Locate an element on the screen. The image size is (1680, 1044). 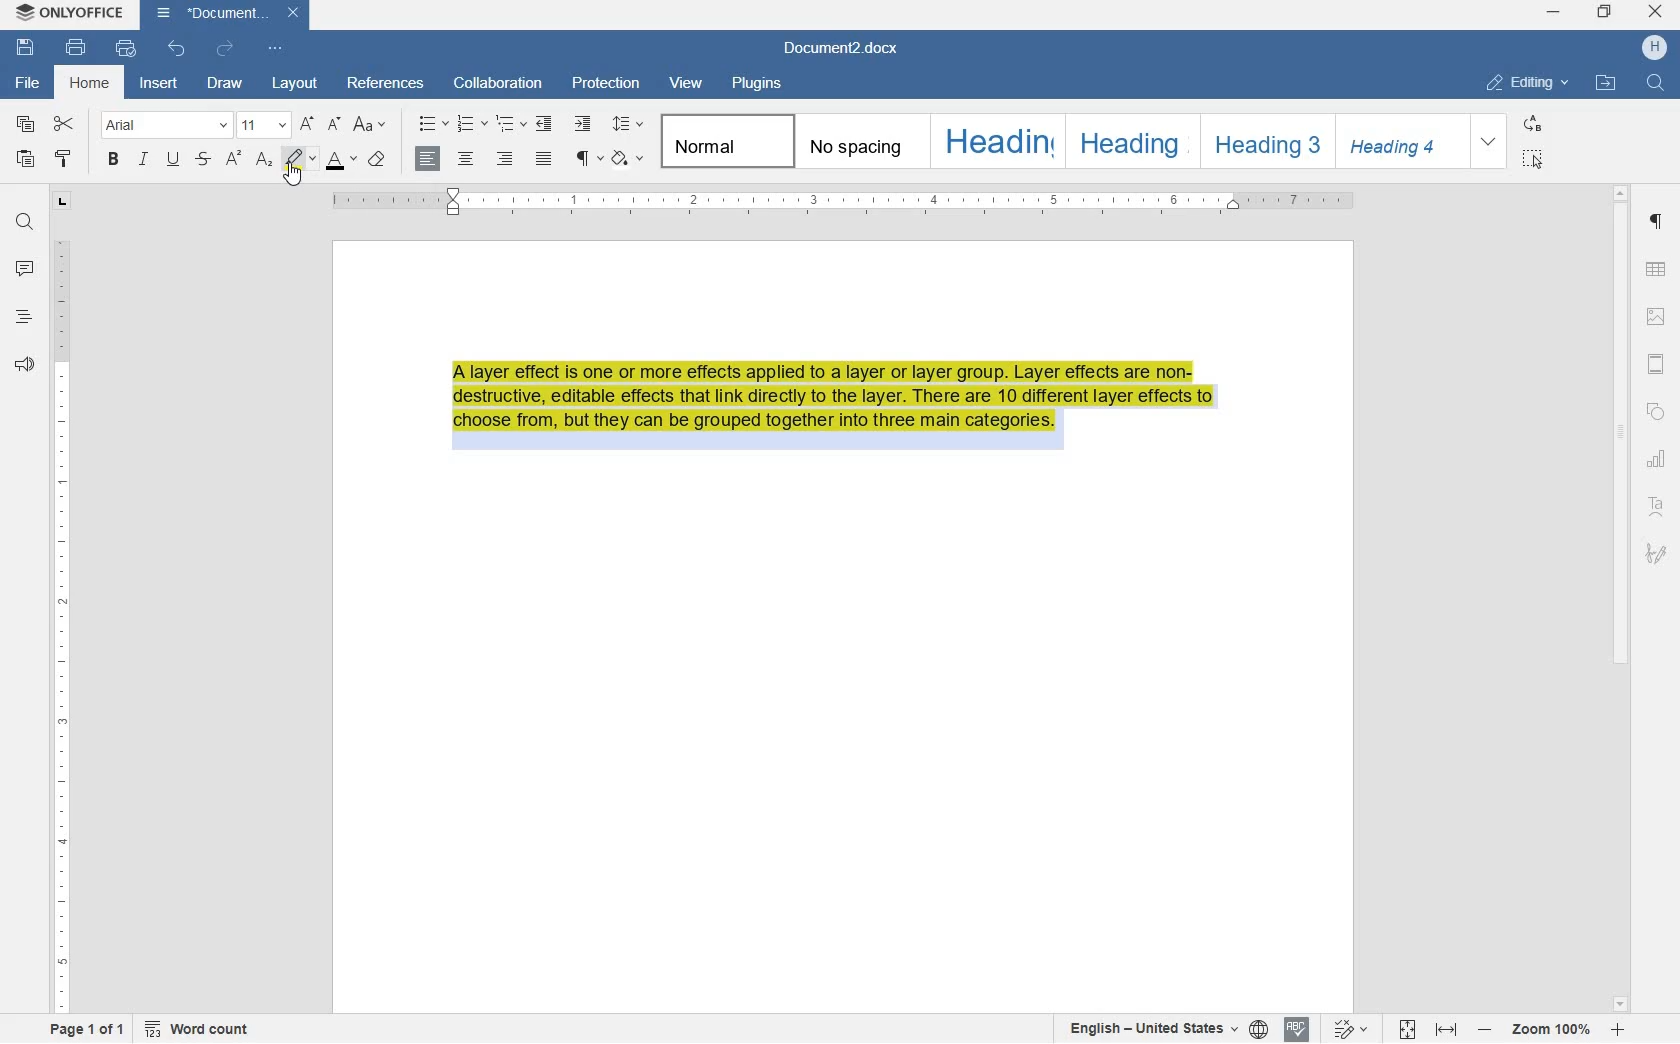
JUSTIFIED is located at coordinates (544, 159).